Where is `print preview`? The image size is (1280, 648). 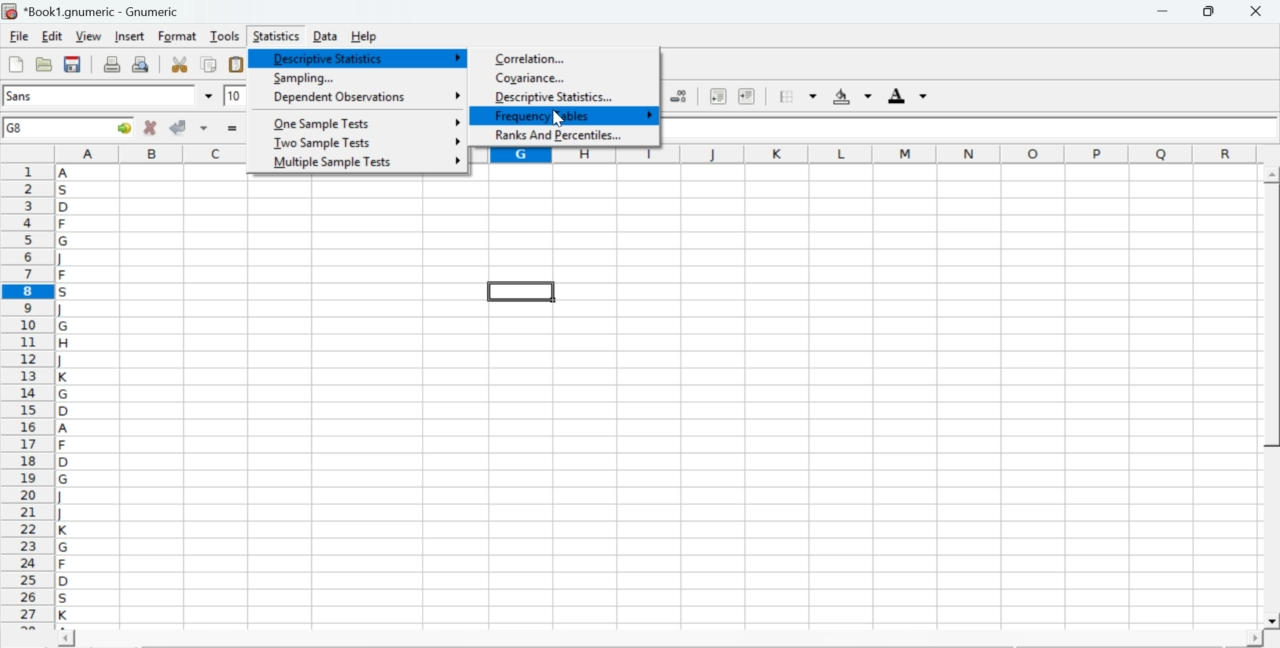
print preview is located at coordinates (141, 63).